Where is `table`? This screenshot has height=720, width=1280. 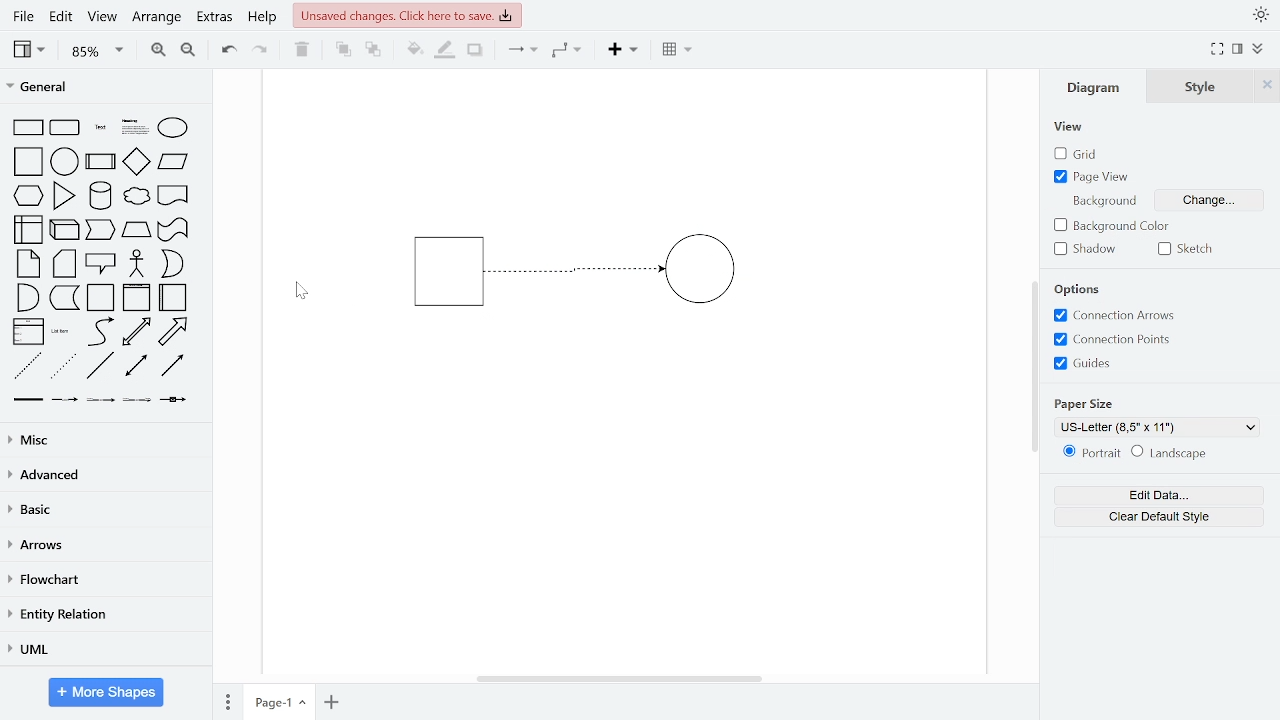
table is located at coordinates (679, 51).